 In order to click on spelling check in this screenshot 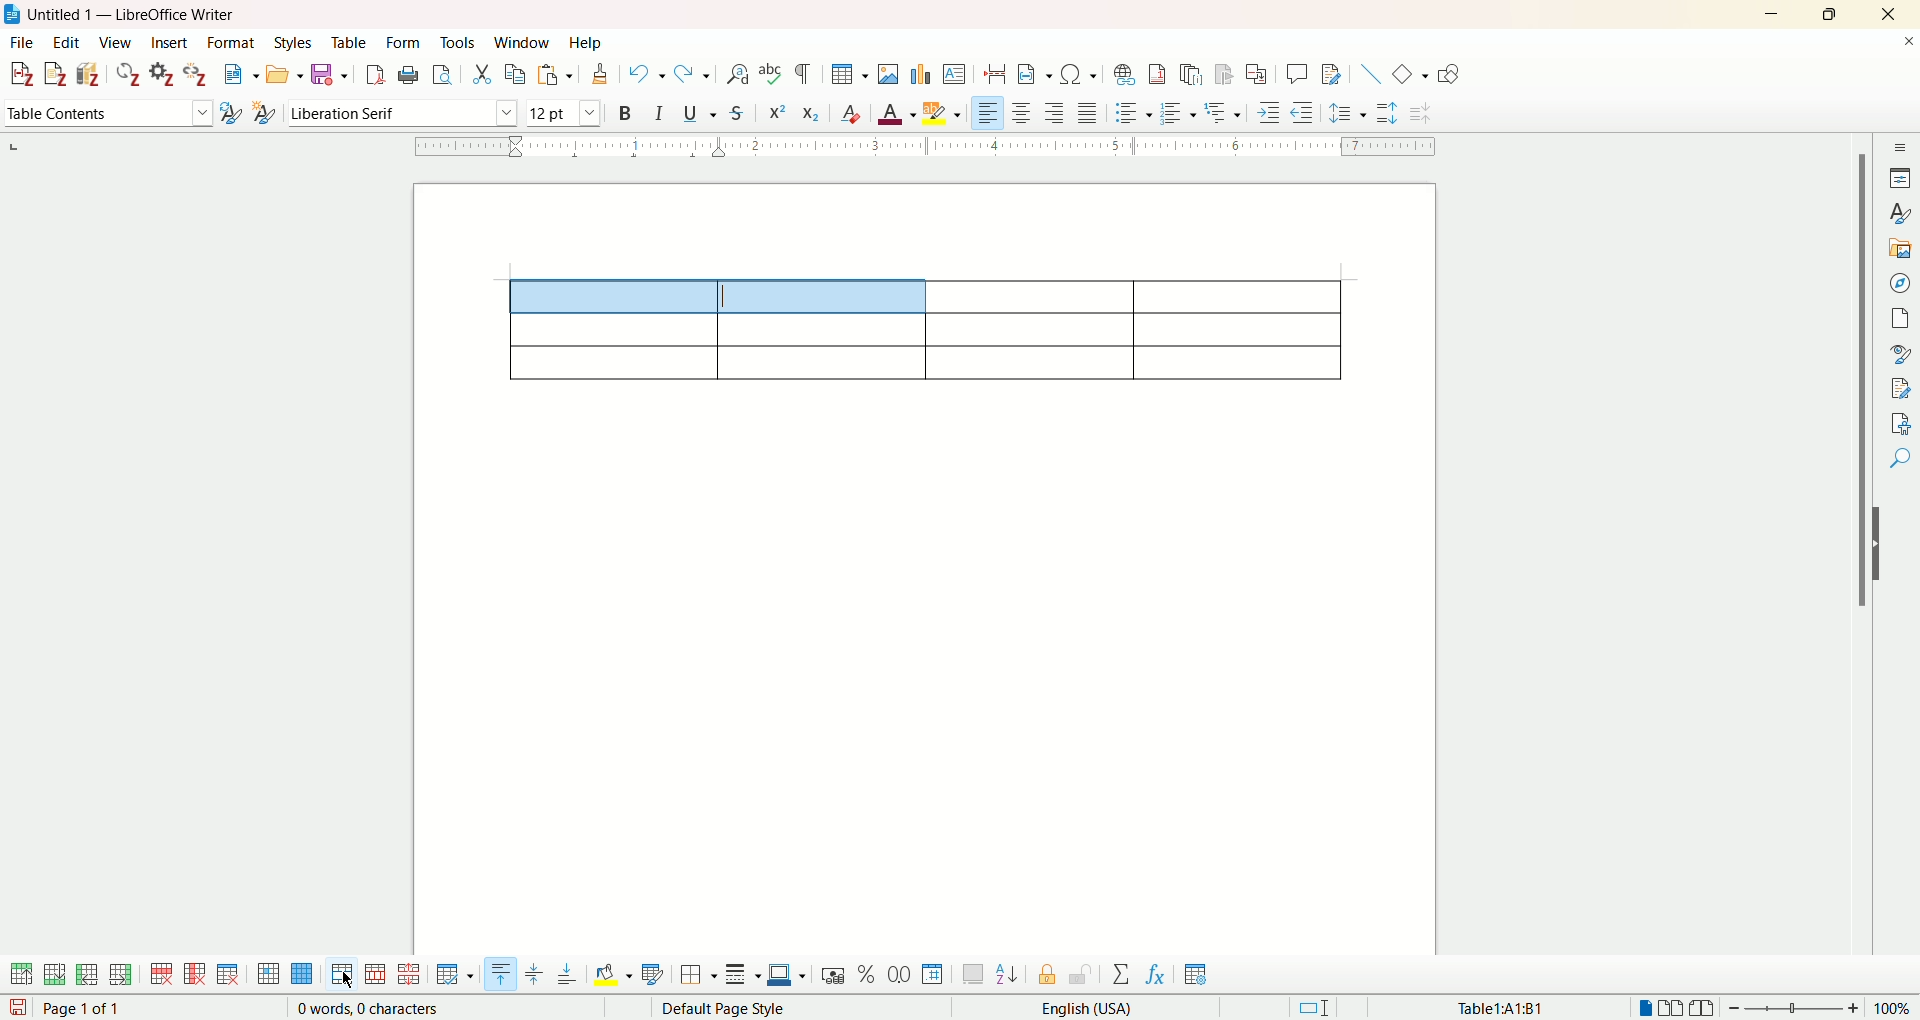, I will do `click(771, 75)`.